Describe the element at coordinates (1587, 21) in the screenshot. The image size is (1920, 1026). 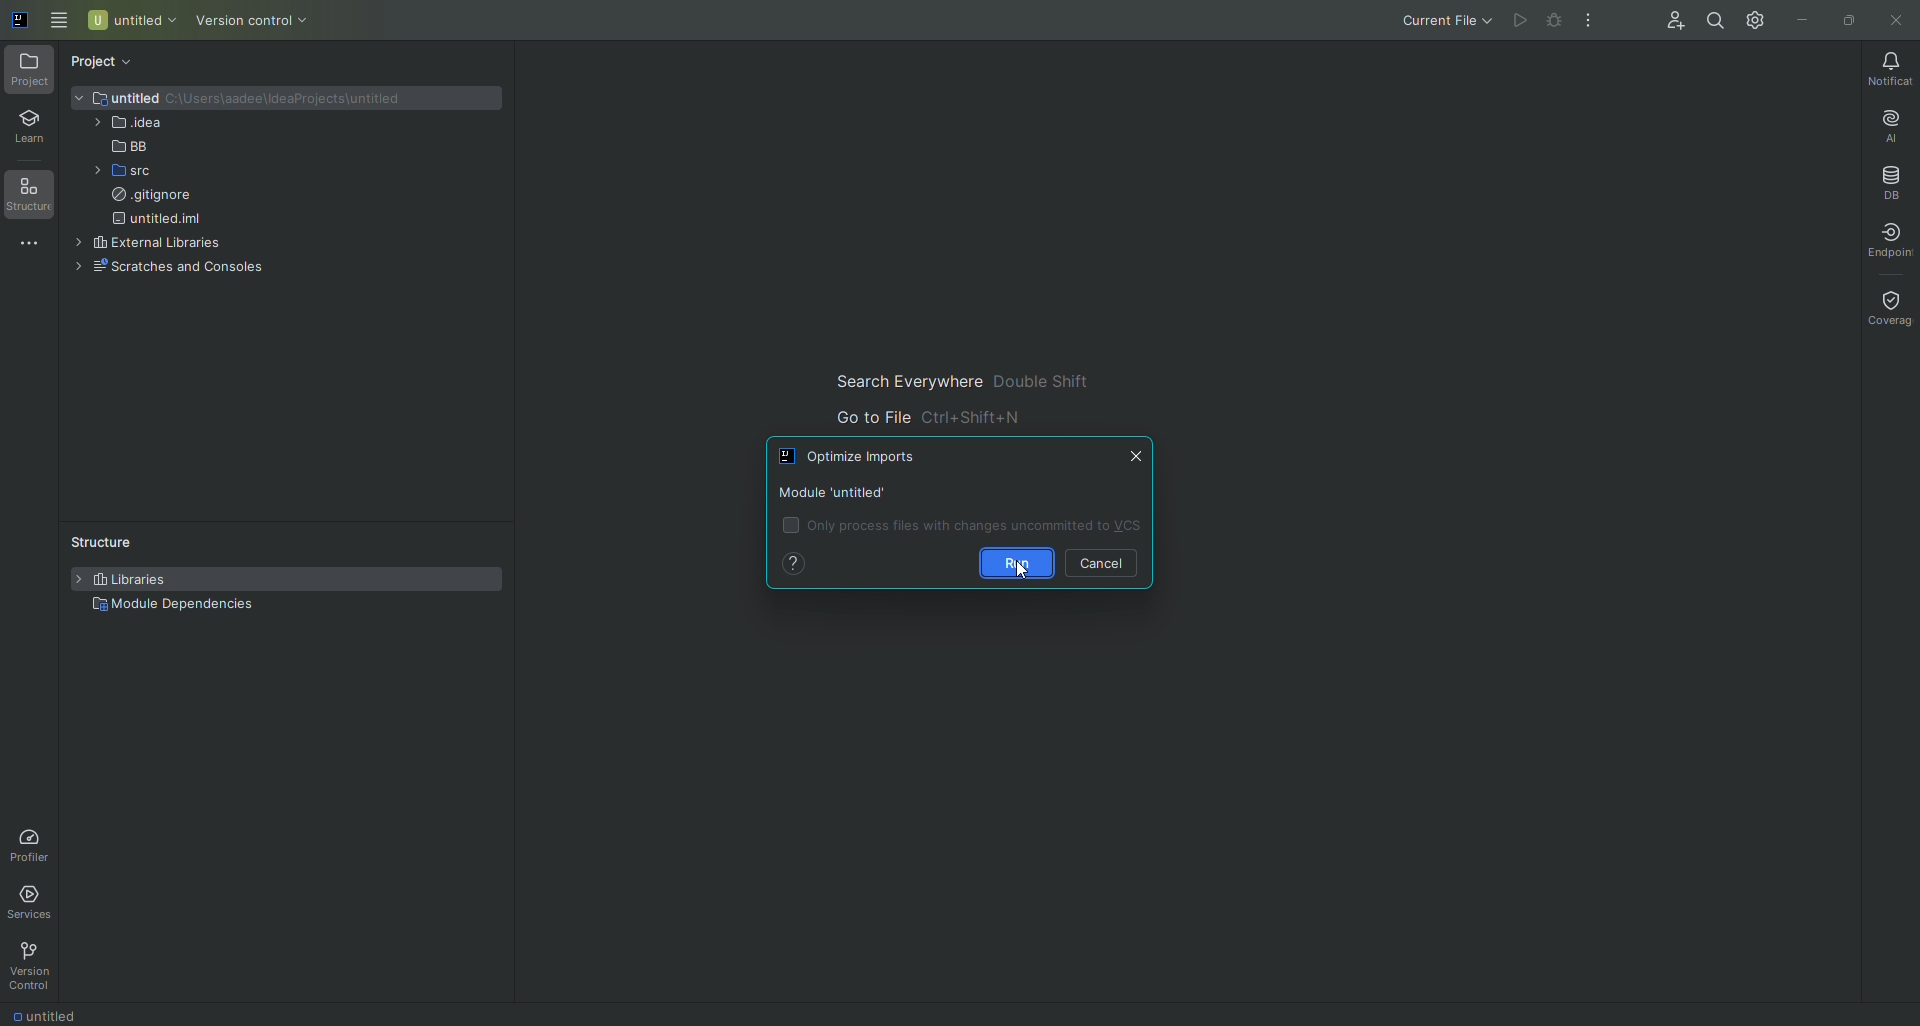
I see `More Actions` at that location.